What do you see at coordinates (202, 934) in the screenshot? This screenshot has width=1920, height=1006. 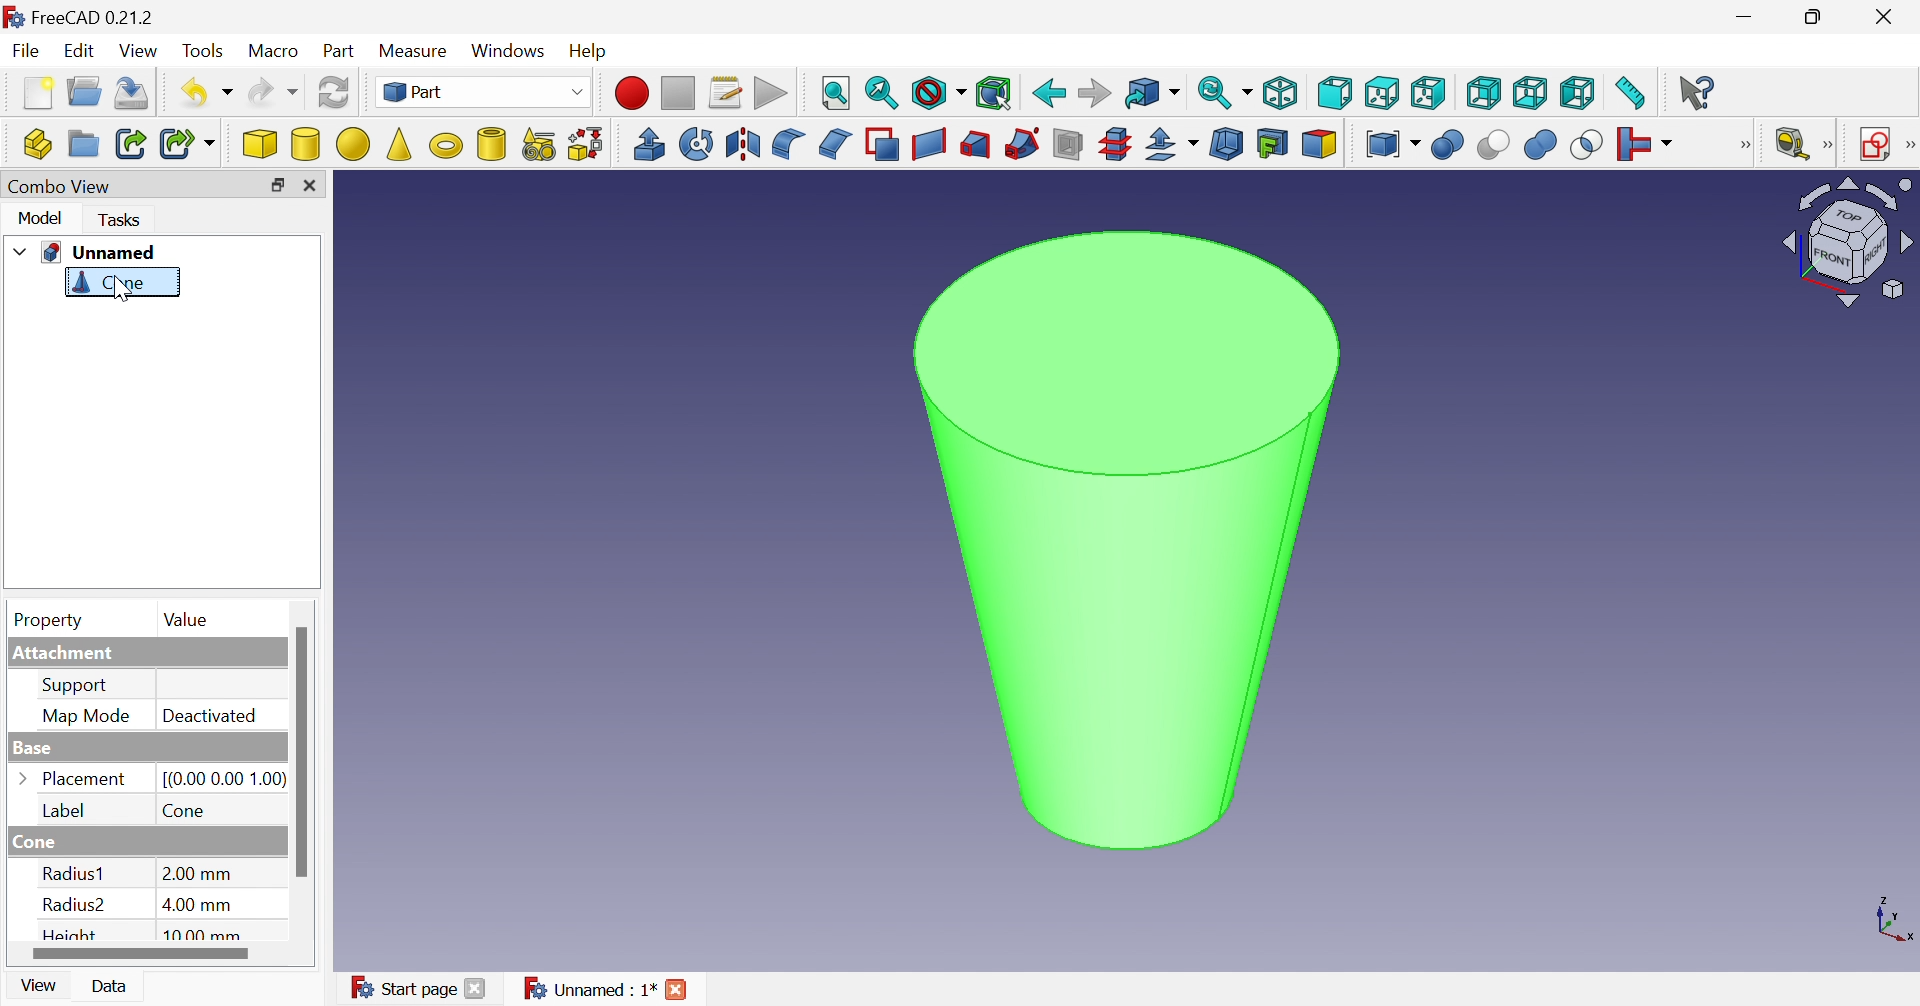 I see `10. mm` at bounding box center [202, 934].